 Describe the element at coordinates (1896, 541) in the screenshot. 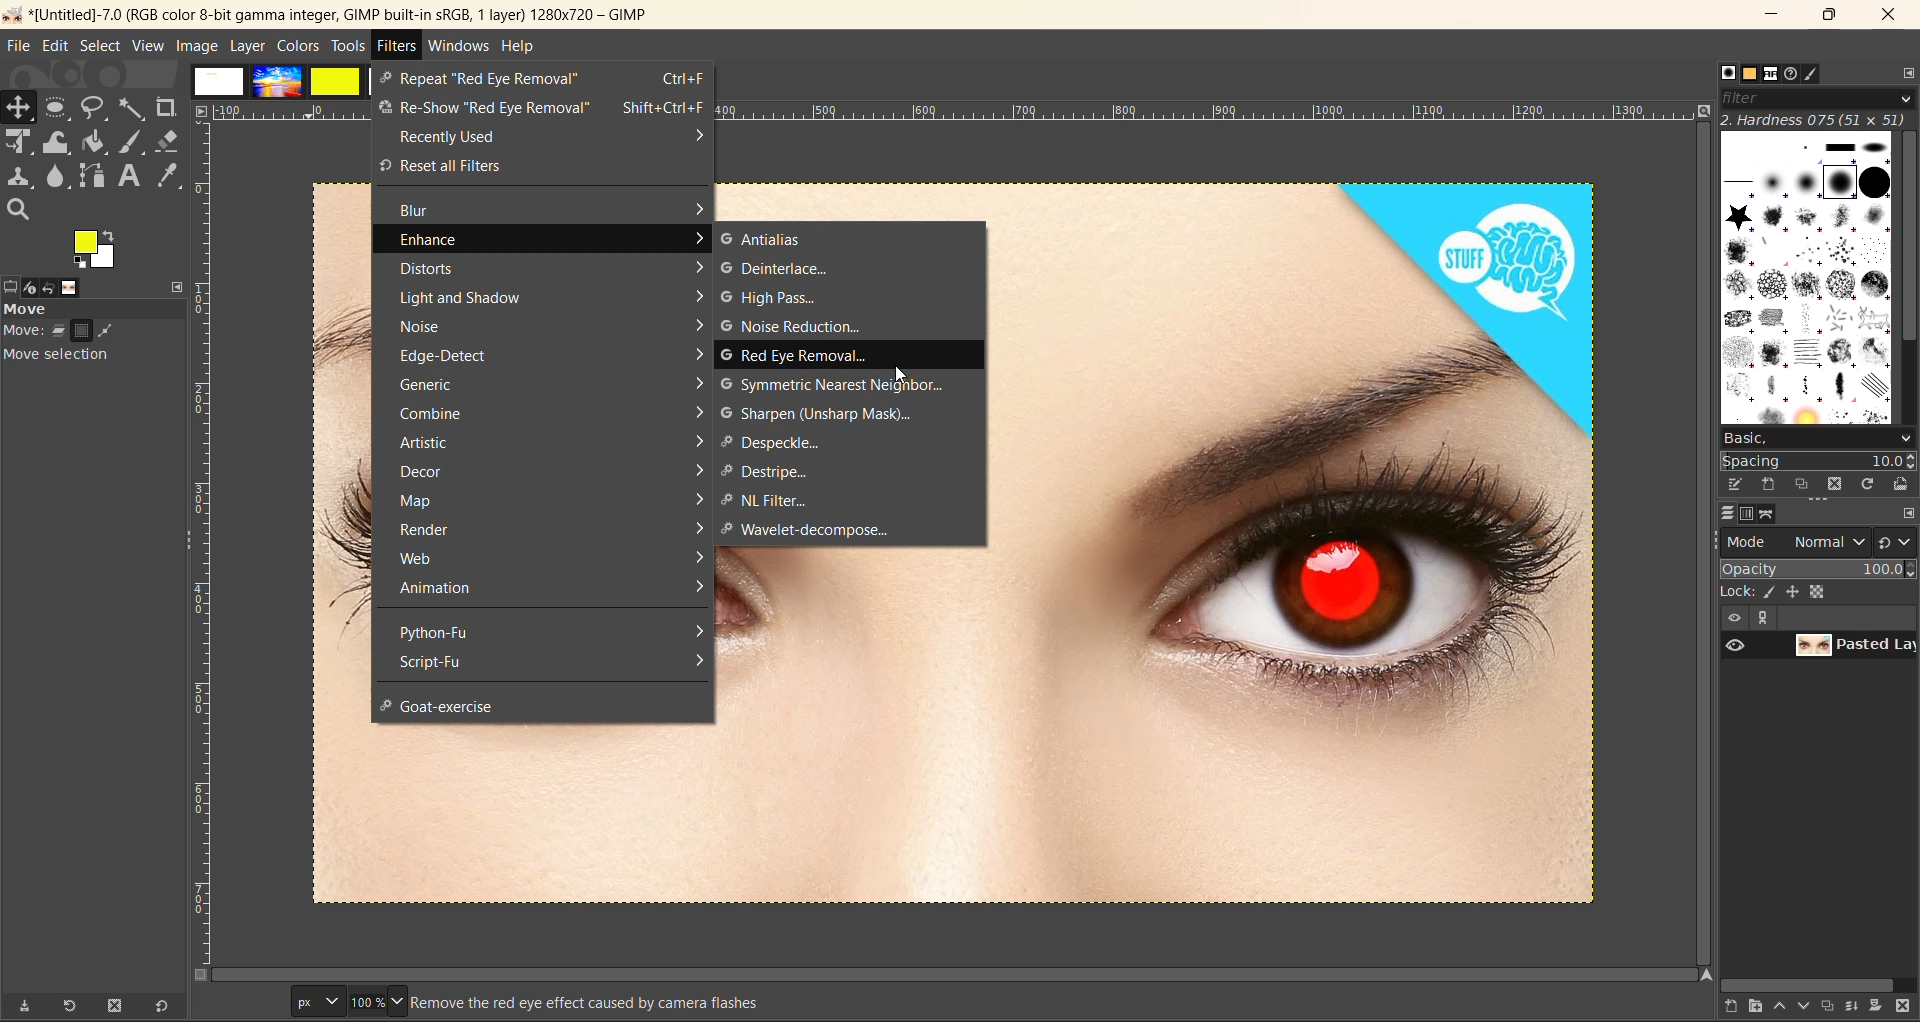

I see `switch to another group` at that location.